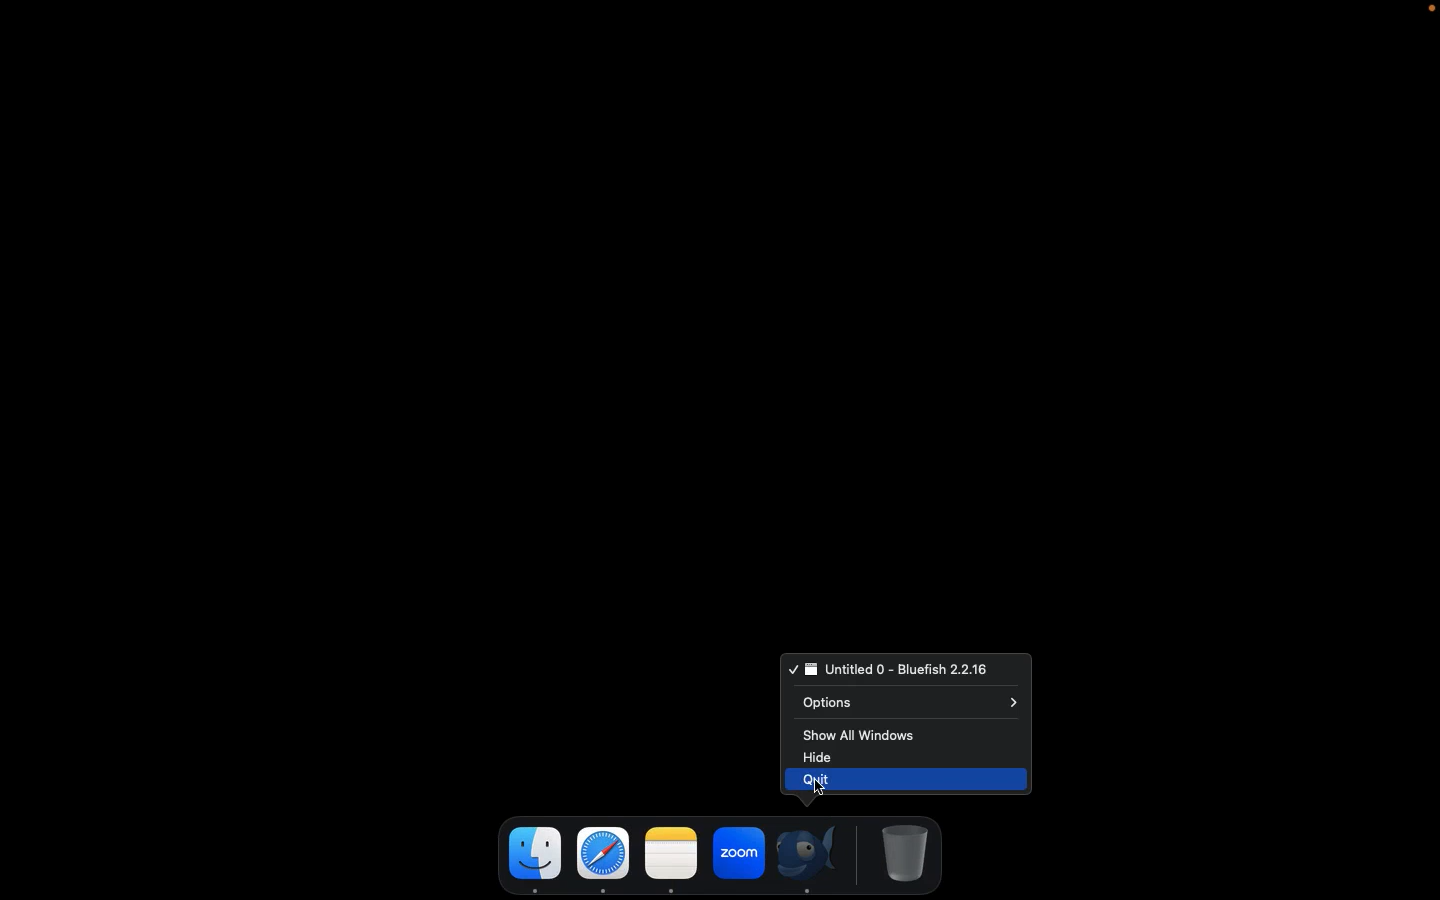 Image resolution: width=1440 pixels, height=900 pixels. I want to click on Trash, so click(906, 853).